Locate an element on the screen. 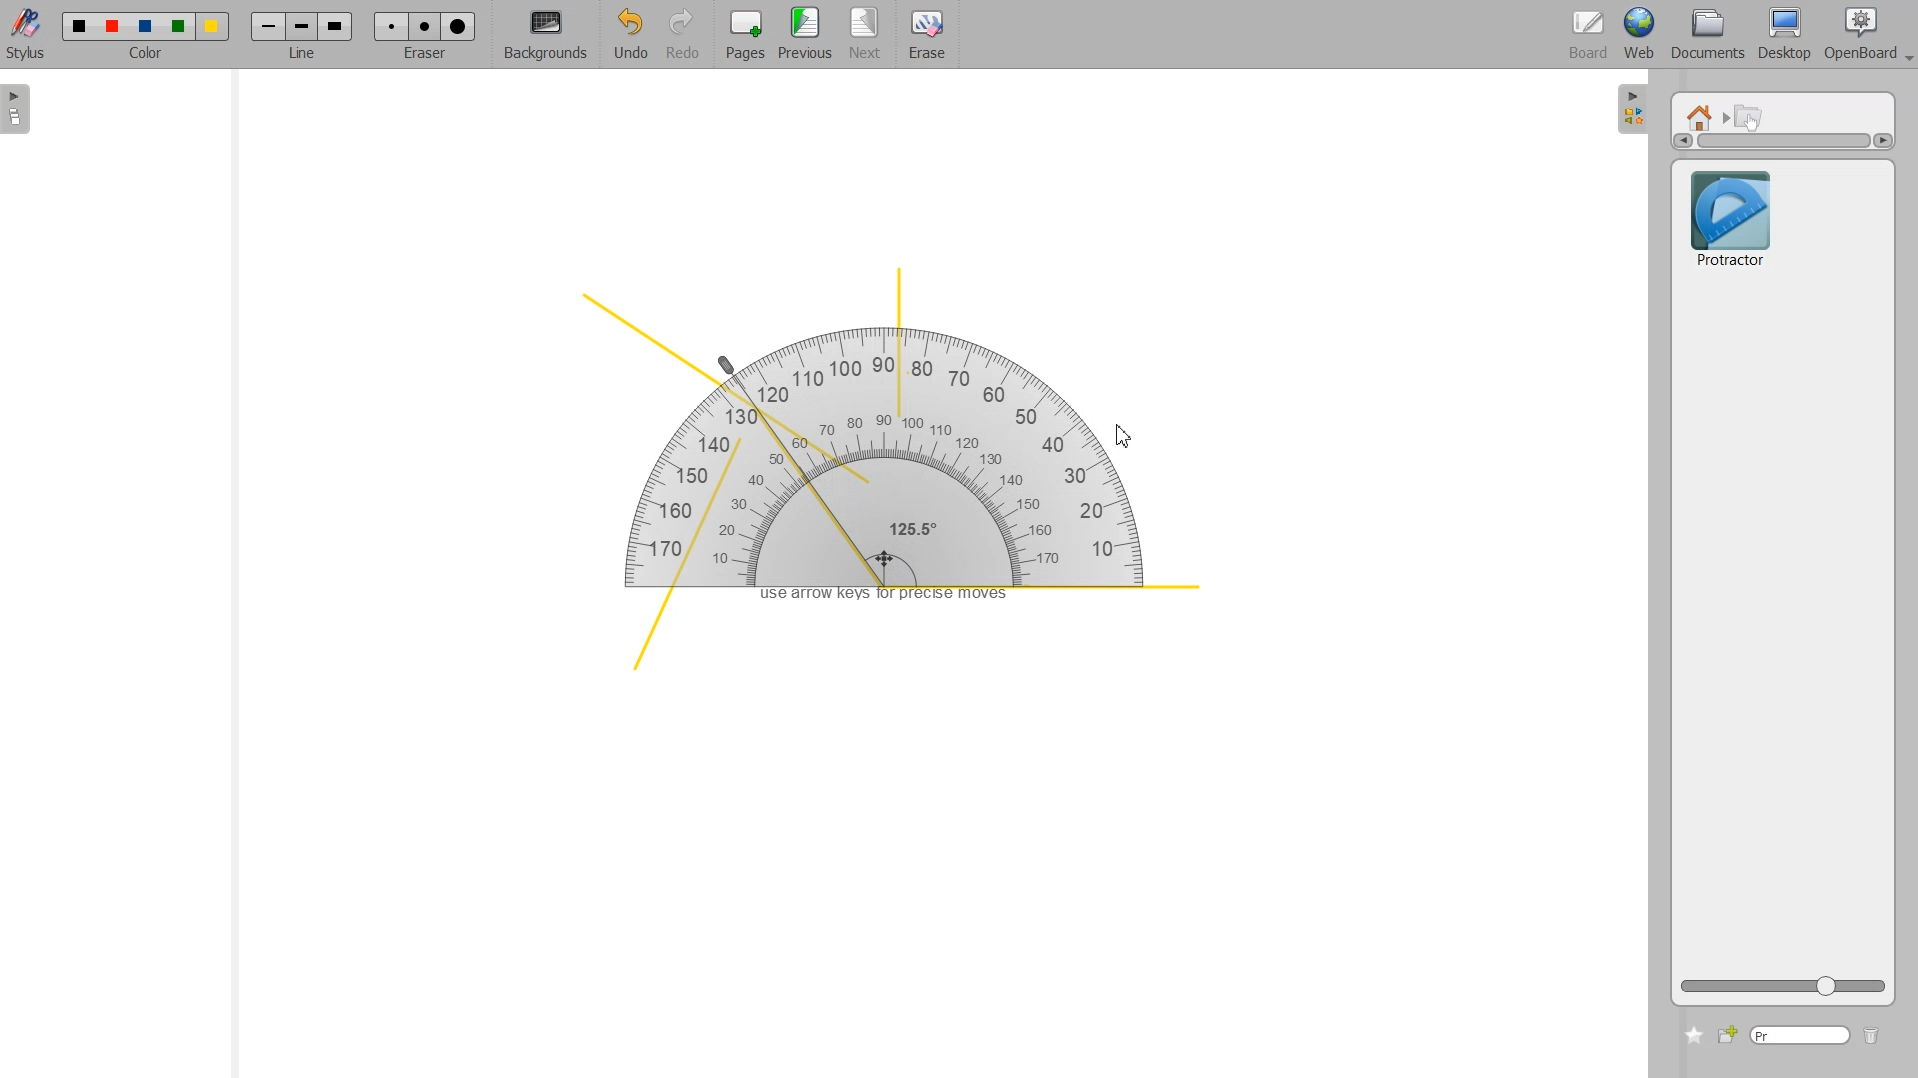  Board is located at coordinates (1589, 36).